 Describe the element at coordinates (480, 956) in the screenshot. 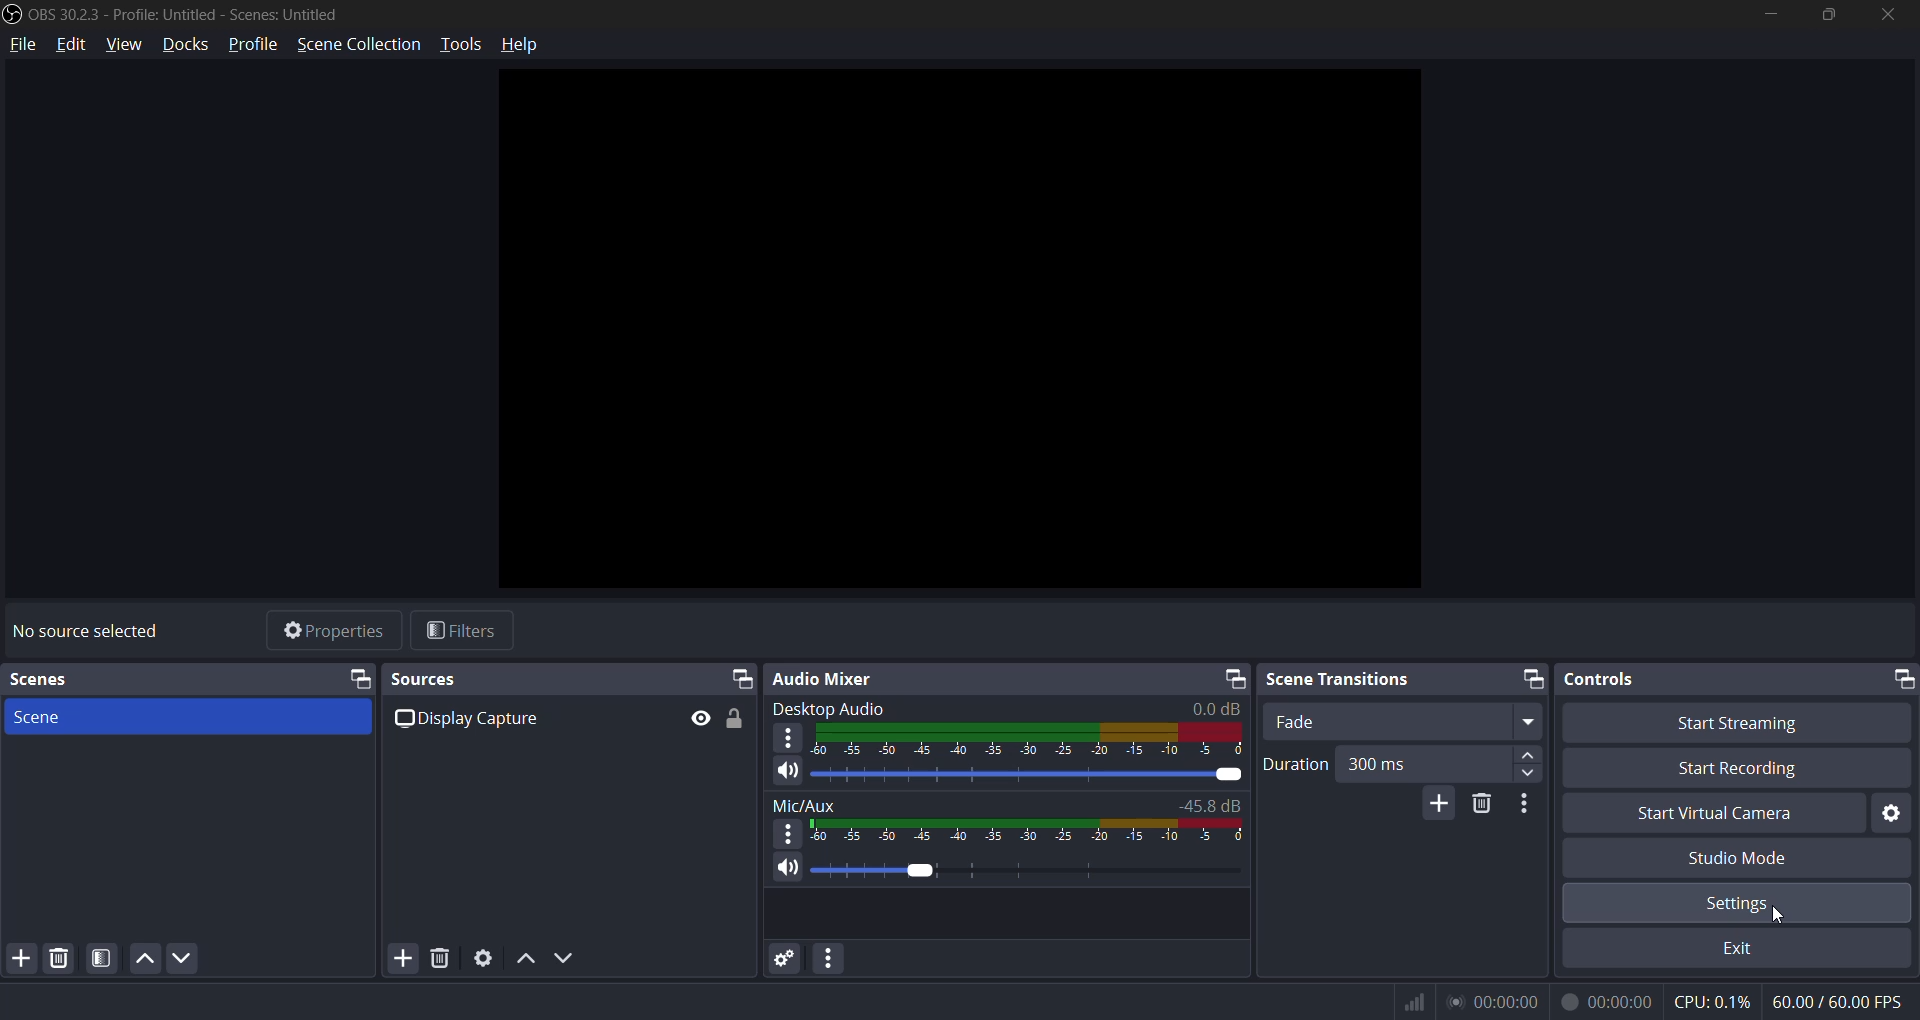

I see `open source properties` at that location.